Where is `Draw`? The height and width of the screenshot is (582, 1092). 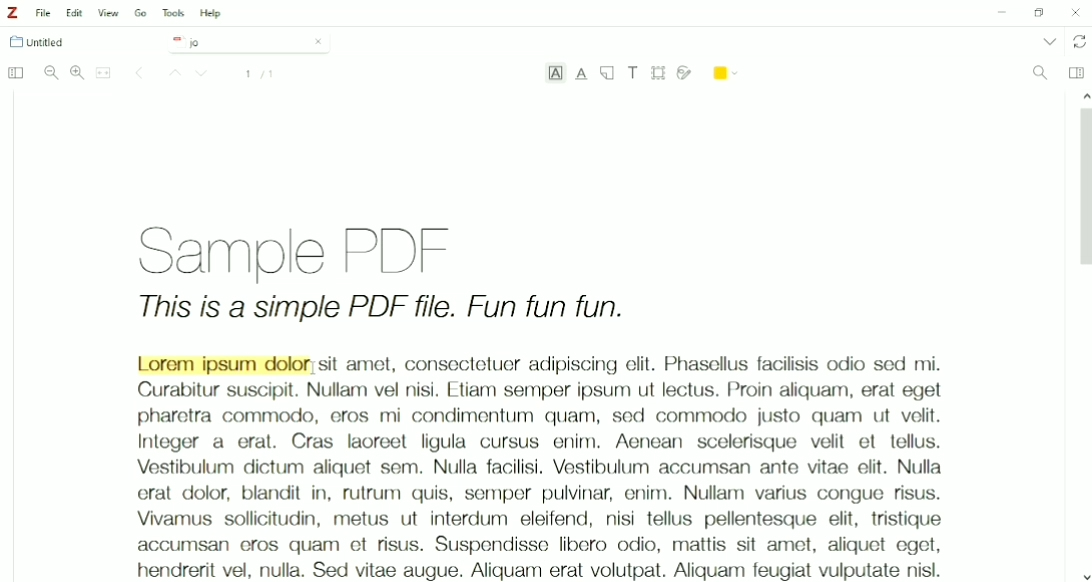 Draw is located at coordinates (685, 71).